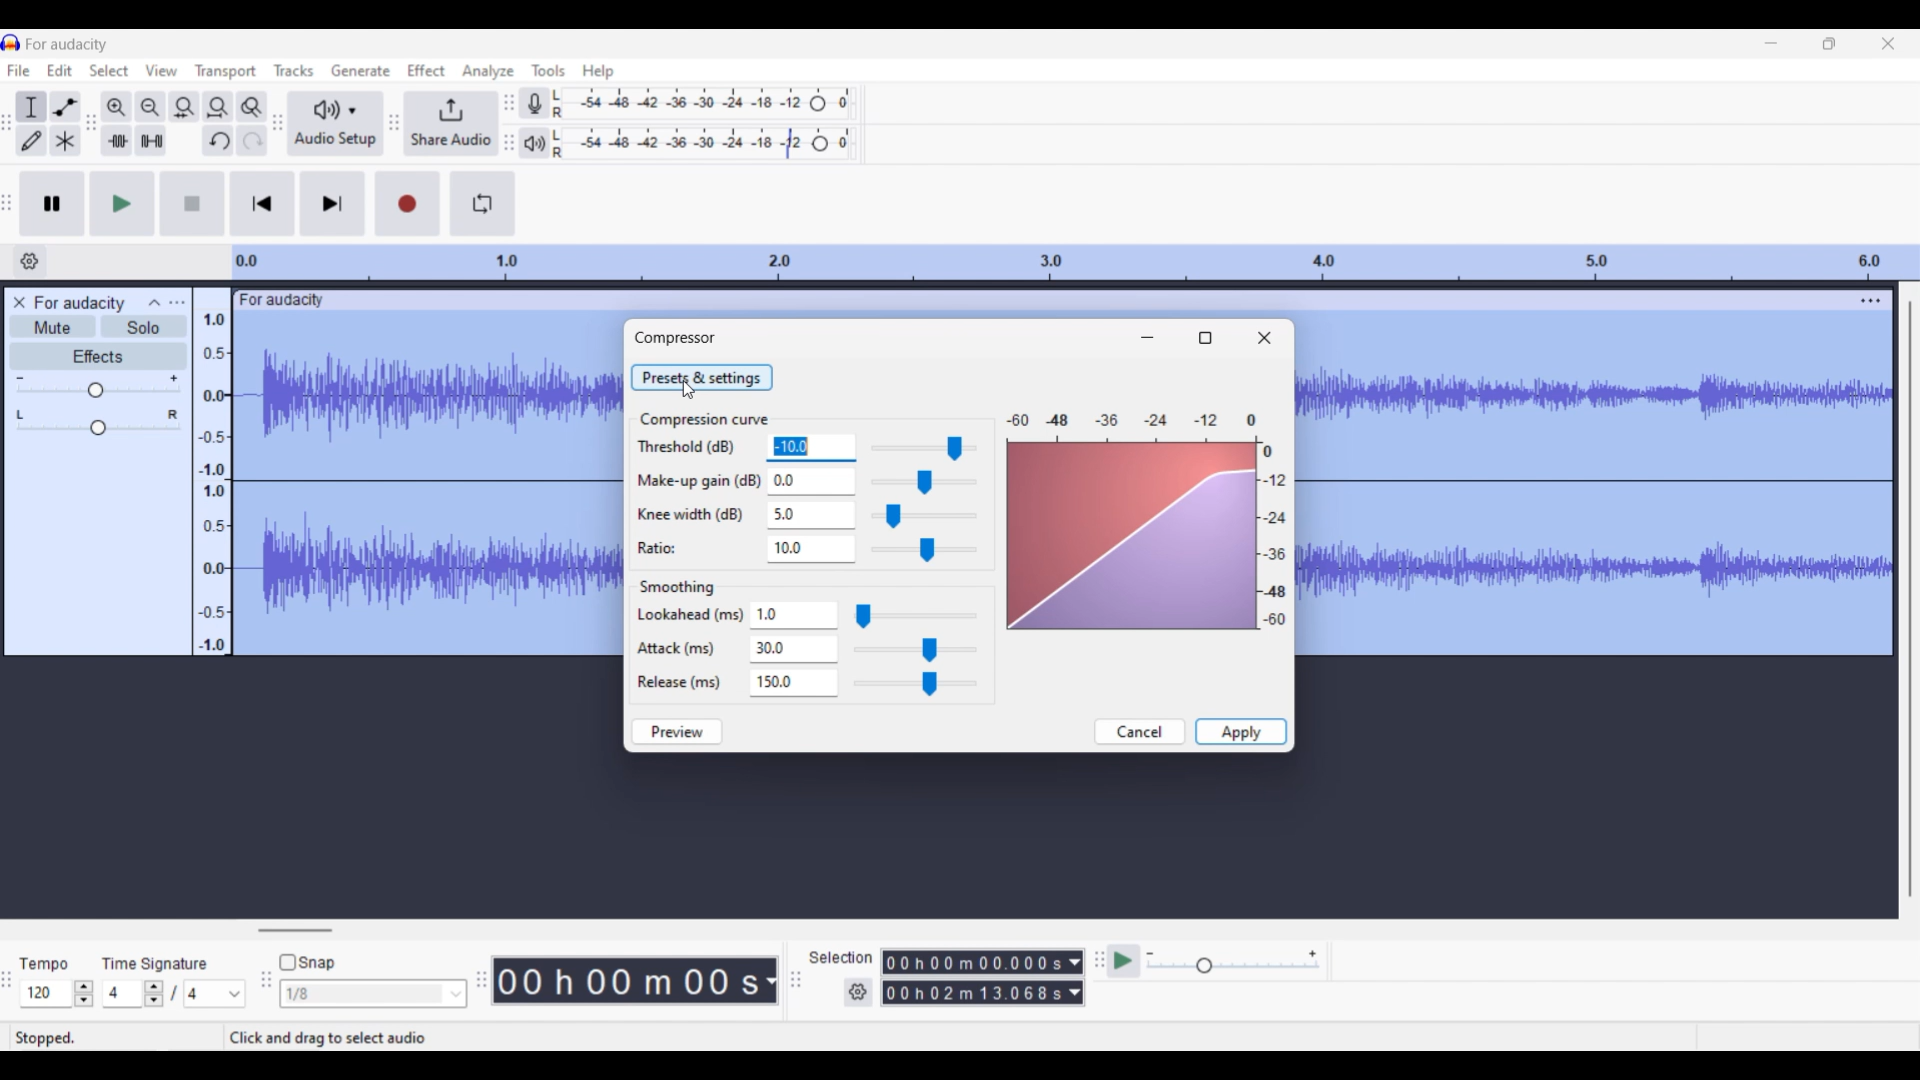 This screenshot has width=1920, height=1080. What do you see at coordinates (64, 140) in the screenshot?
I see `Multi tool` at bounding box center [64, 140].